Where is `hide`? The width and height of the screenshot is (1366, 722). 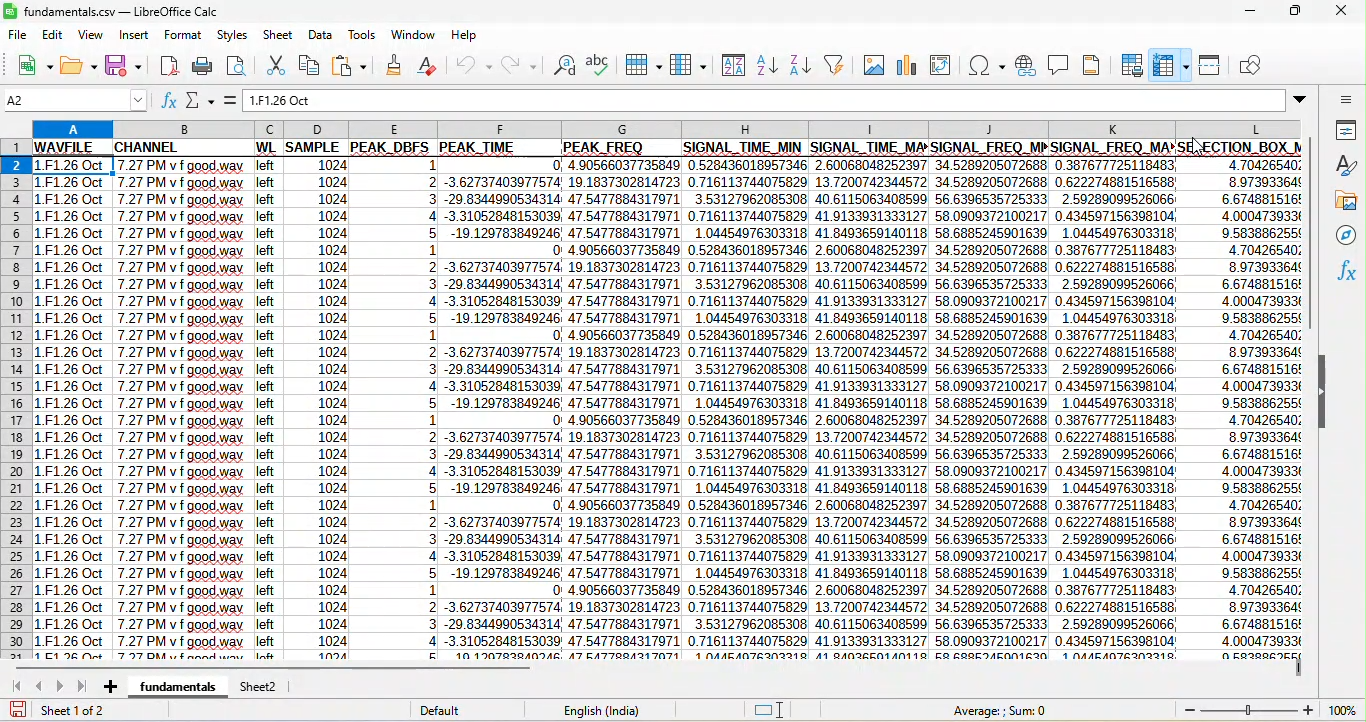
hide is located at coordinates (1322, 394).